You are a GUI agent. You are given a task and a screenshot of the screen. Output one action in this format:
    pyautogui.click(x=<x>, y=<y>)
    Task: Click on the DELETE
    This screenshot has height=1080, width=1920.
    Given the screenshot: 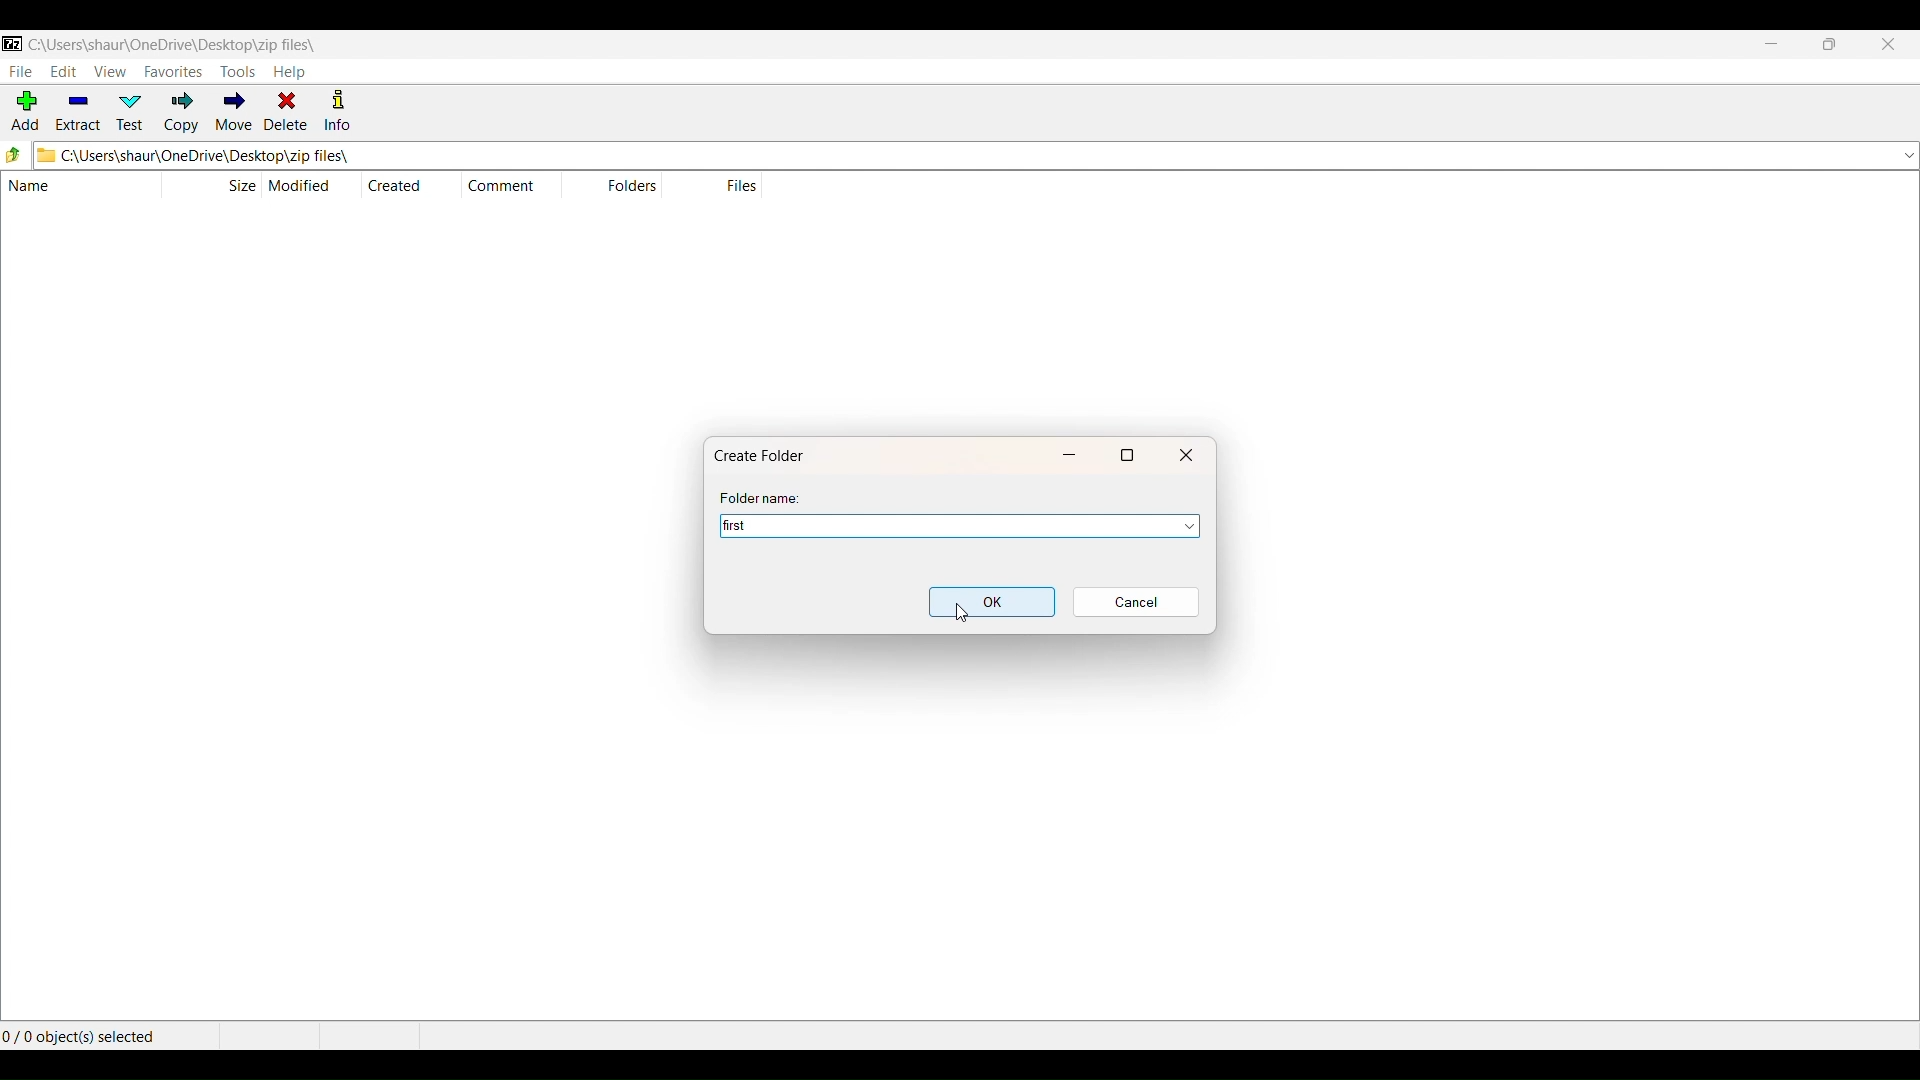 What is the action you would take?
    pyautogui.click(x=286, y=112)
    